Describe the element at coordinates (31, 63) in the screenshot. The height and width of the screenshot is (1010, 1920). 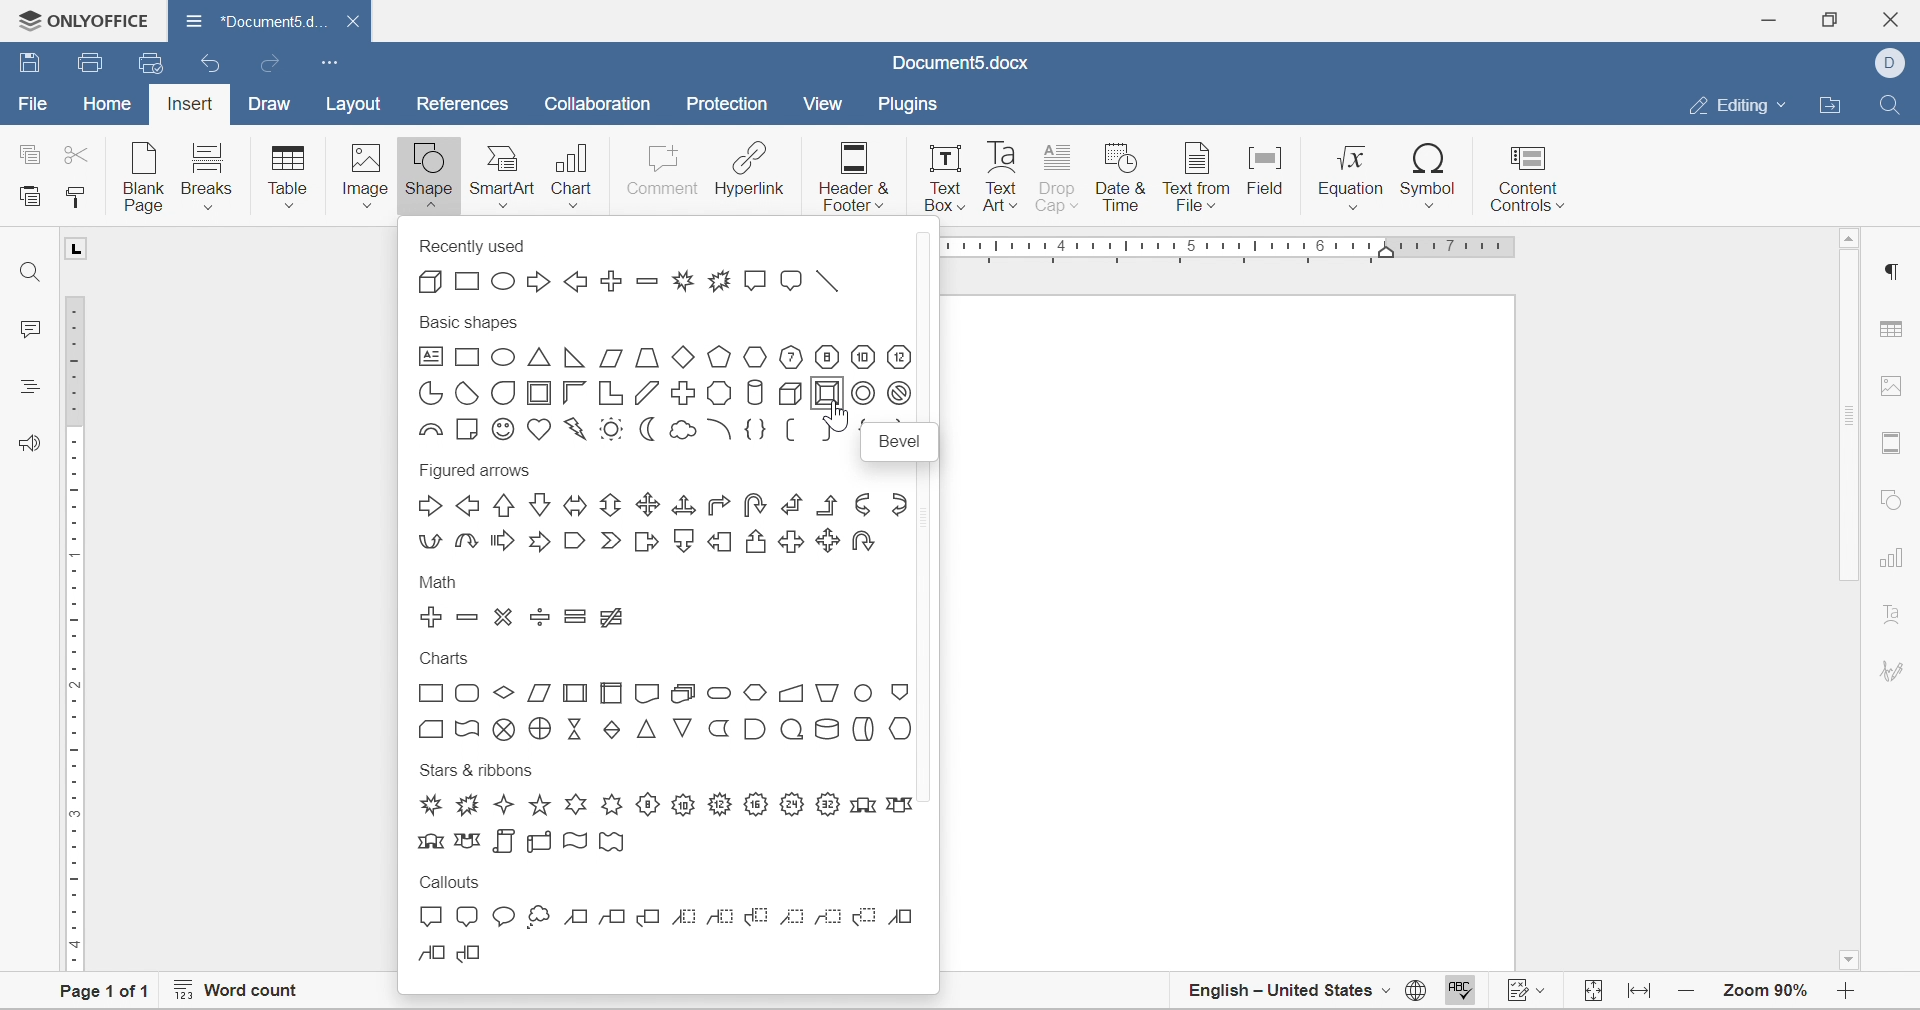
I see `save` at that location.